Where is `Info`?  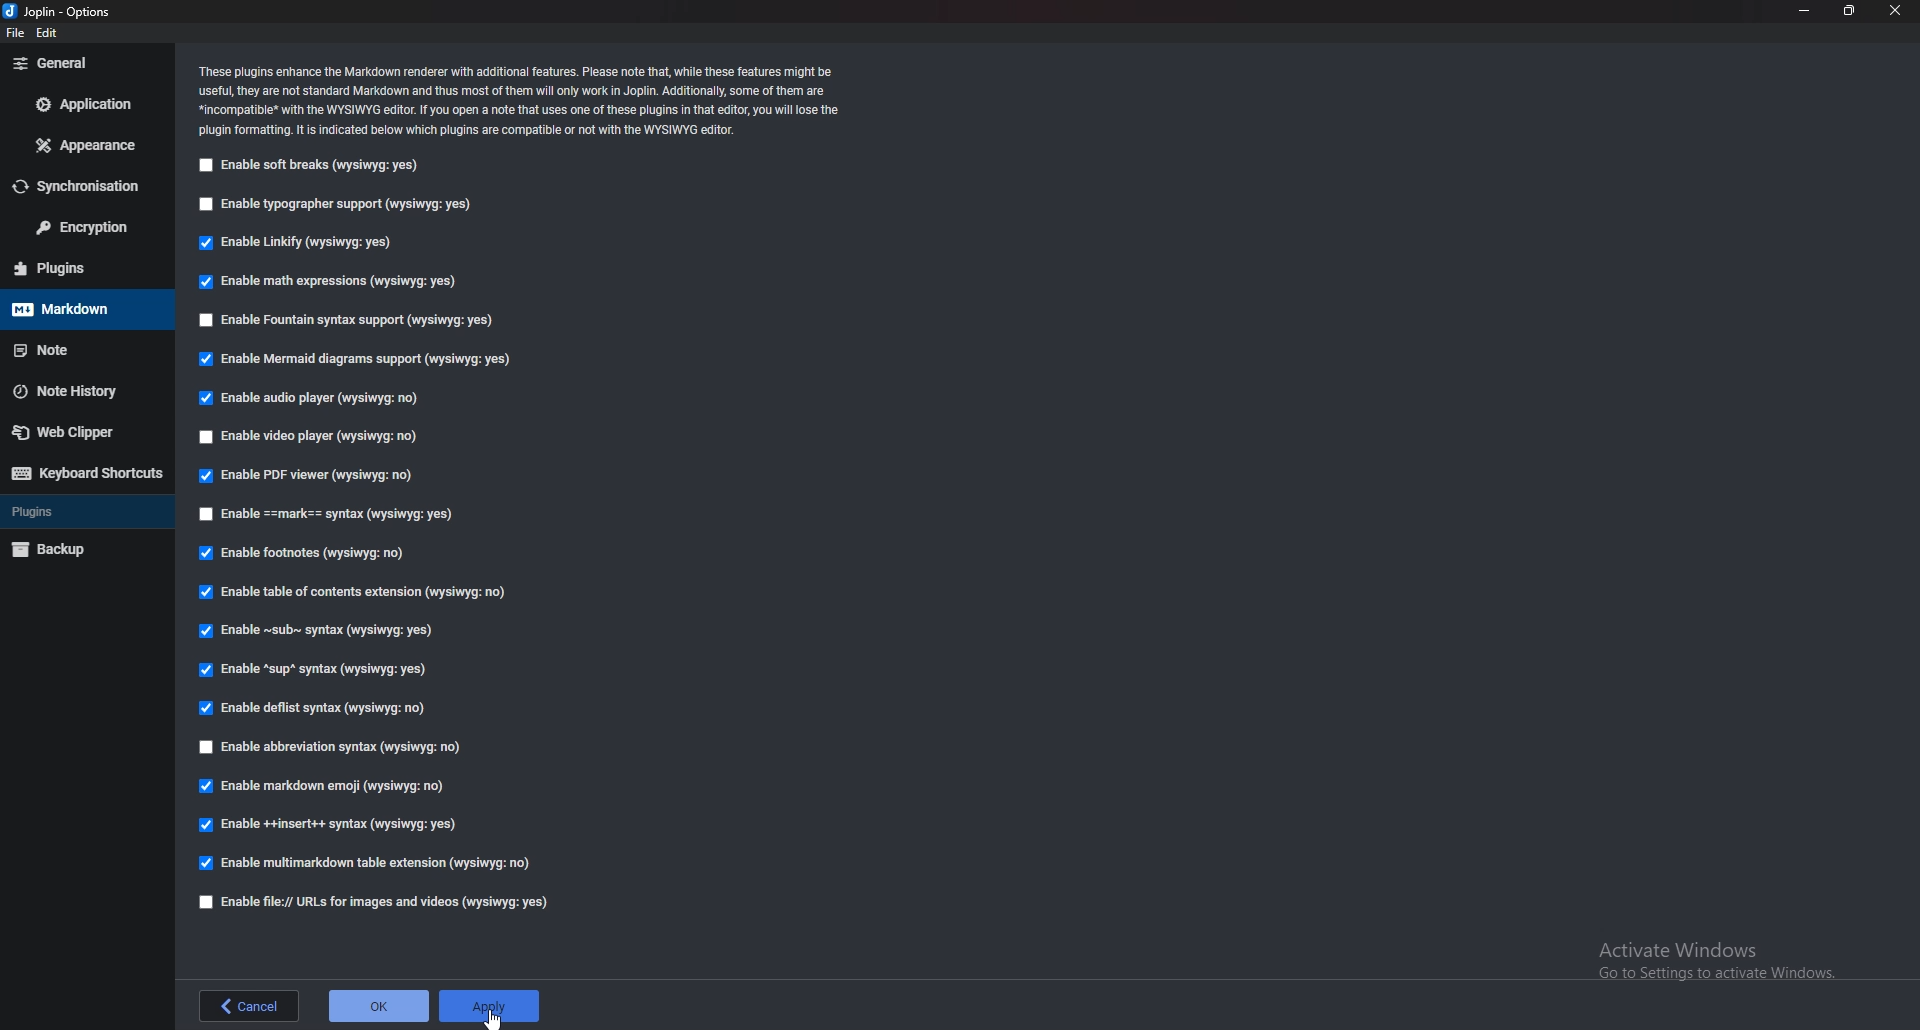
Info is located at coordinates (533, 102).